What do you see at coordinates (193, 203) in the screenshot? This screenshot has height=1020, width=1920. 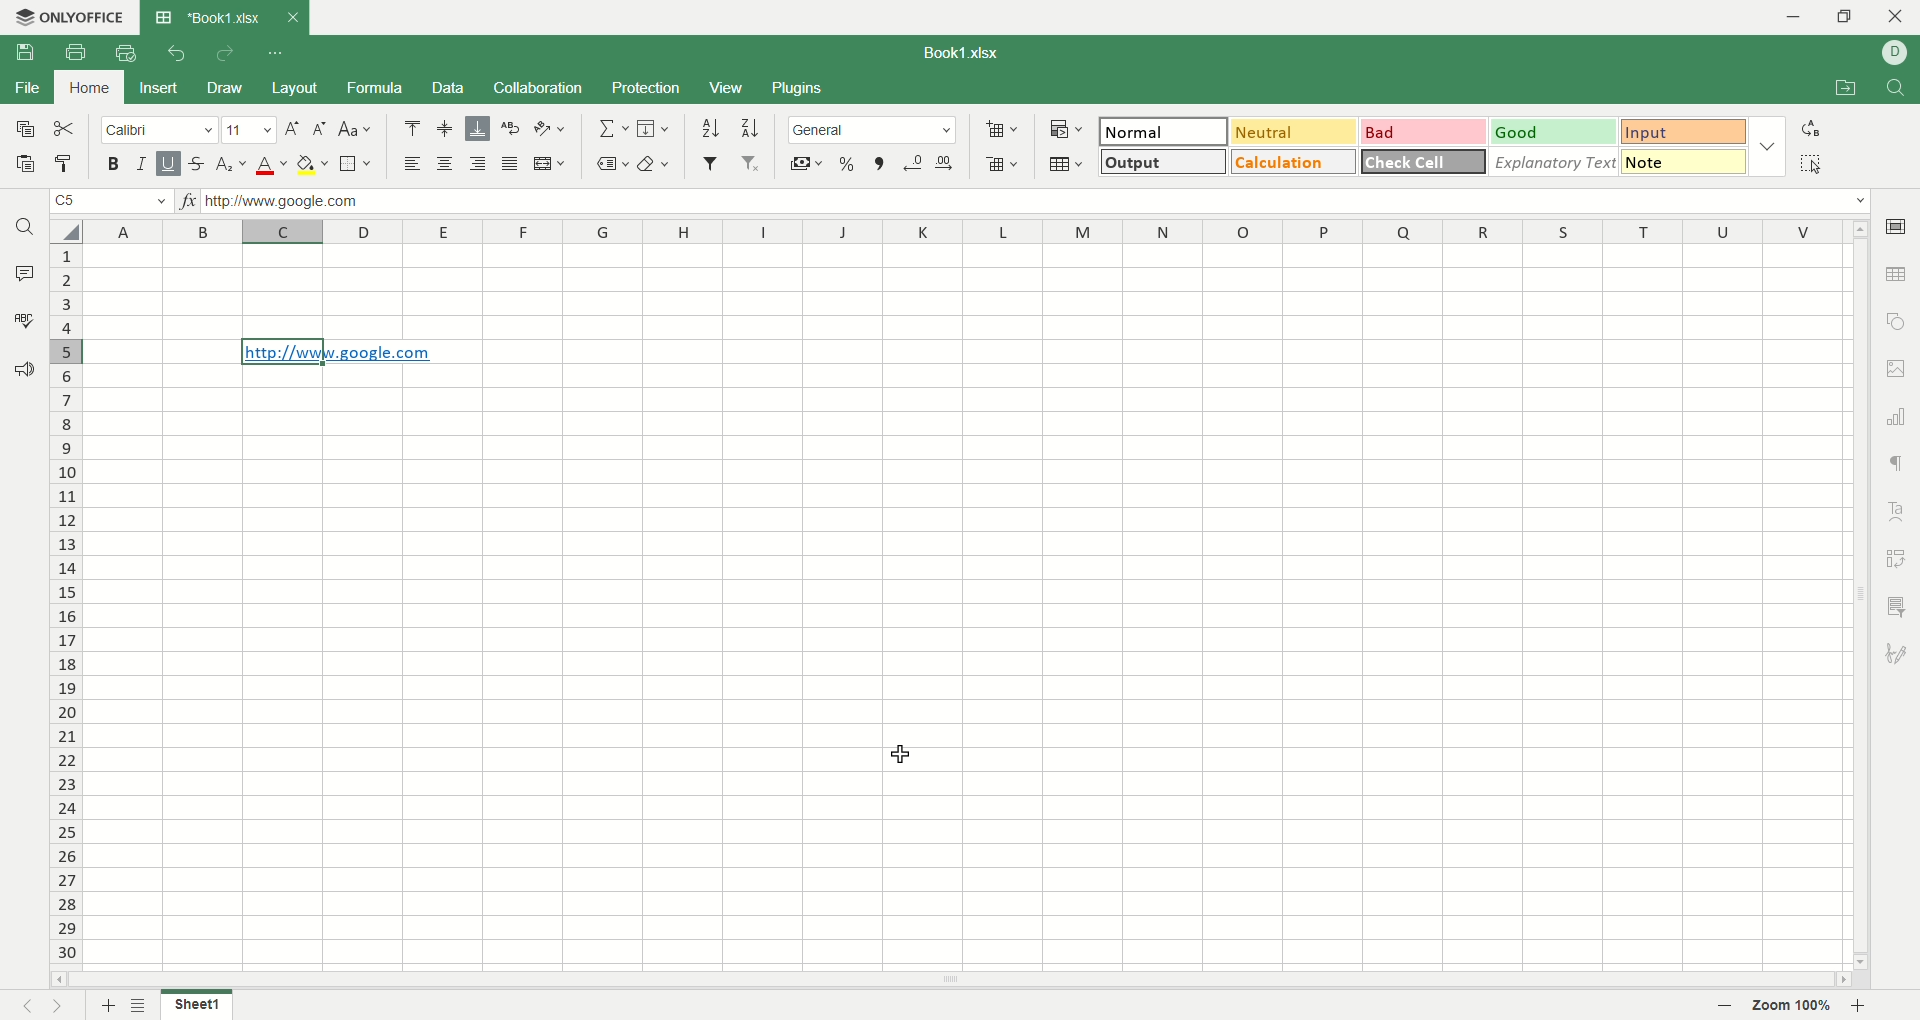 I see `insert function` at bounding box center [193, 203].